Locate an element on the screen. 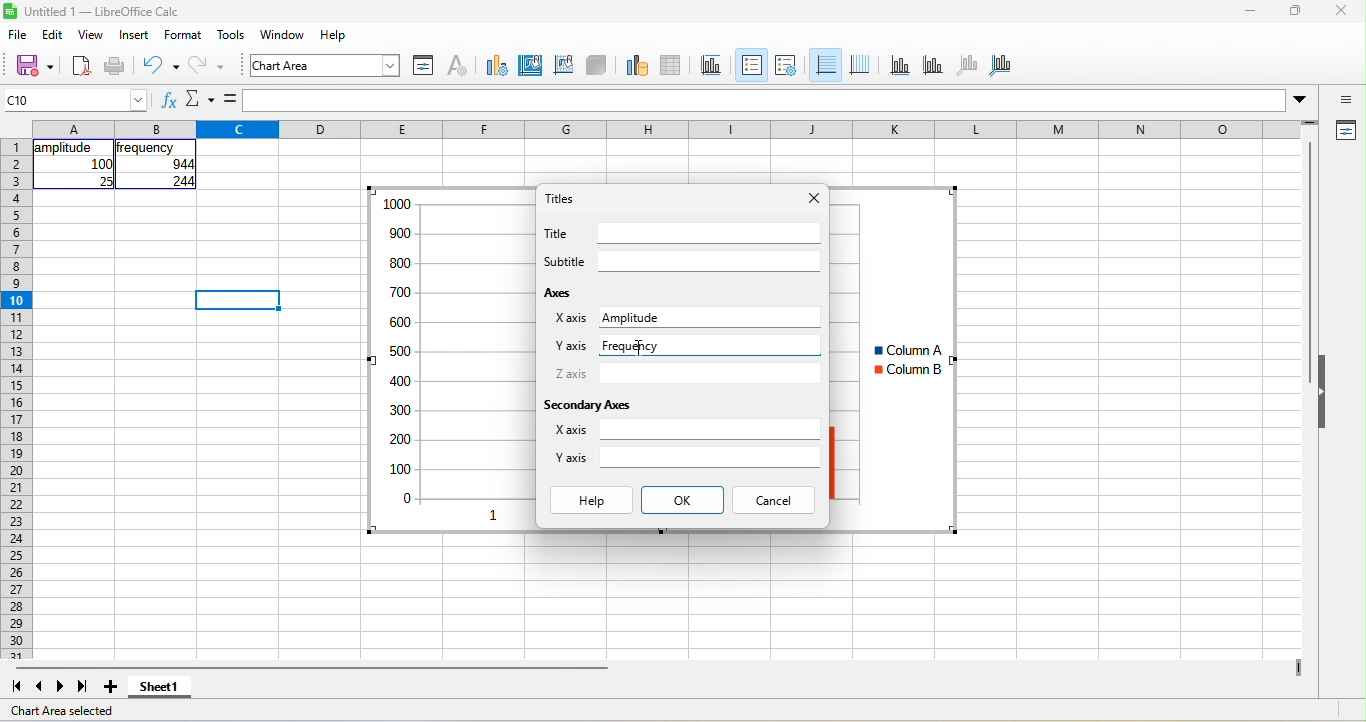 This screenshot has height=722, width=1366. Title is located at coordinates (555, 233).